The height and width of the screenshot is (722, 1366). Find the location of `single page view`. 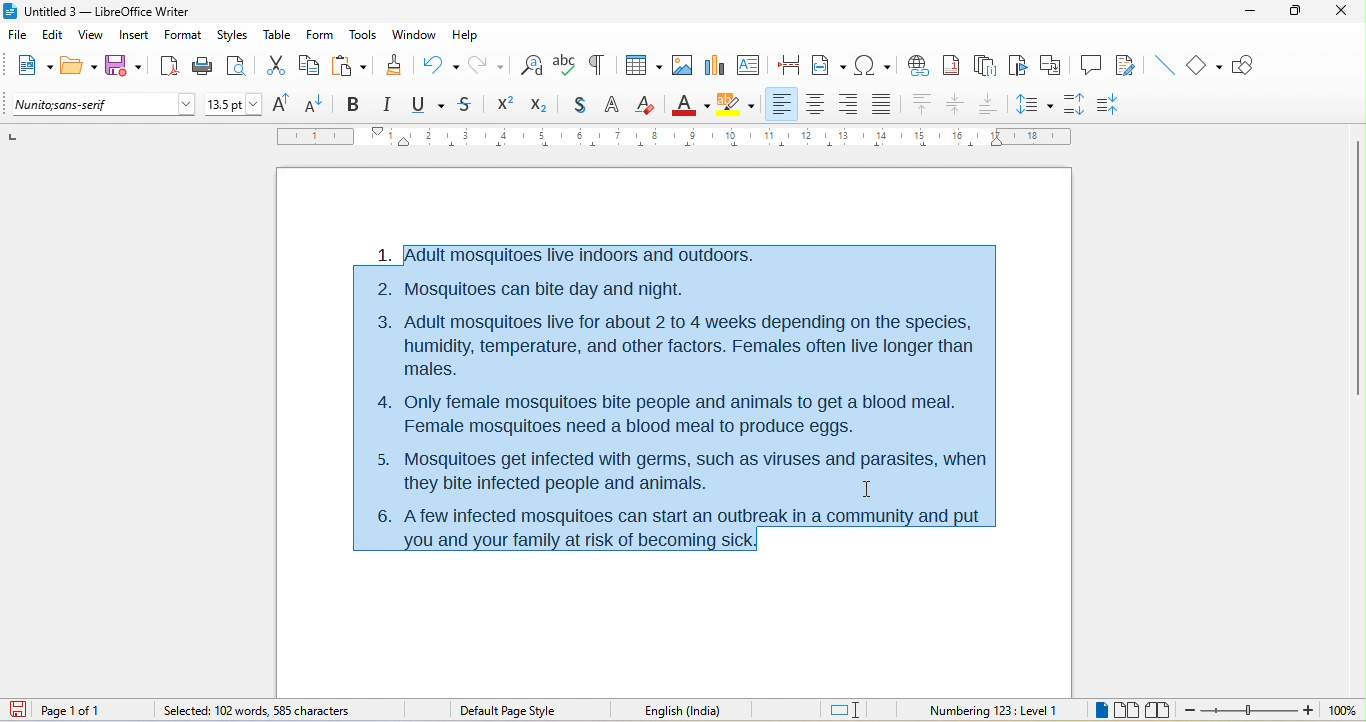

single page view is located at coordinates (1098, 711).